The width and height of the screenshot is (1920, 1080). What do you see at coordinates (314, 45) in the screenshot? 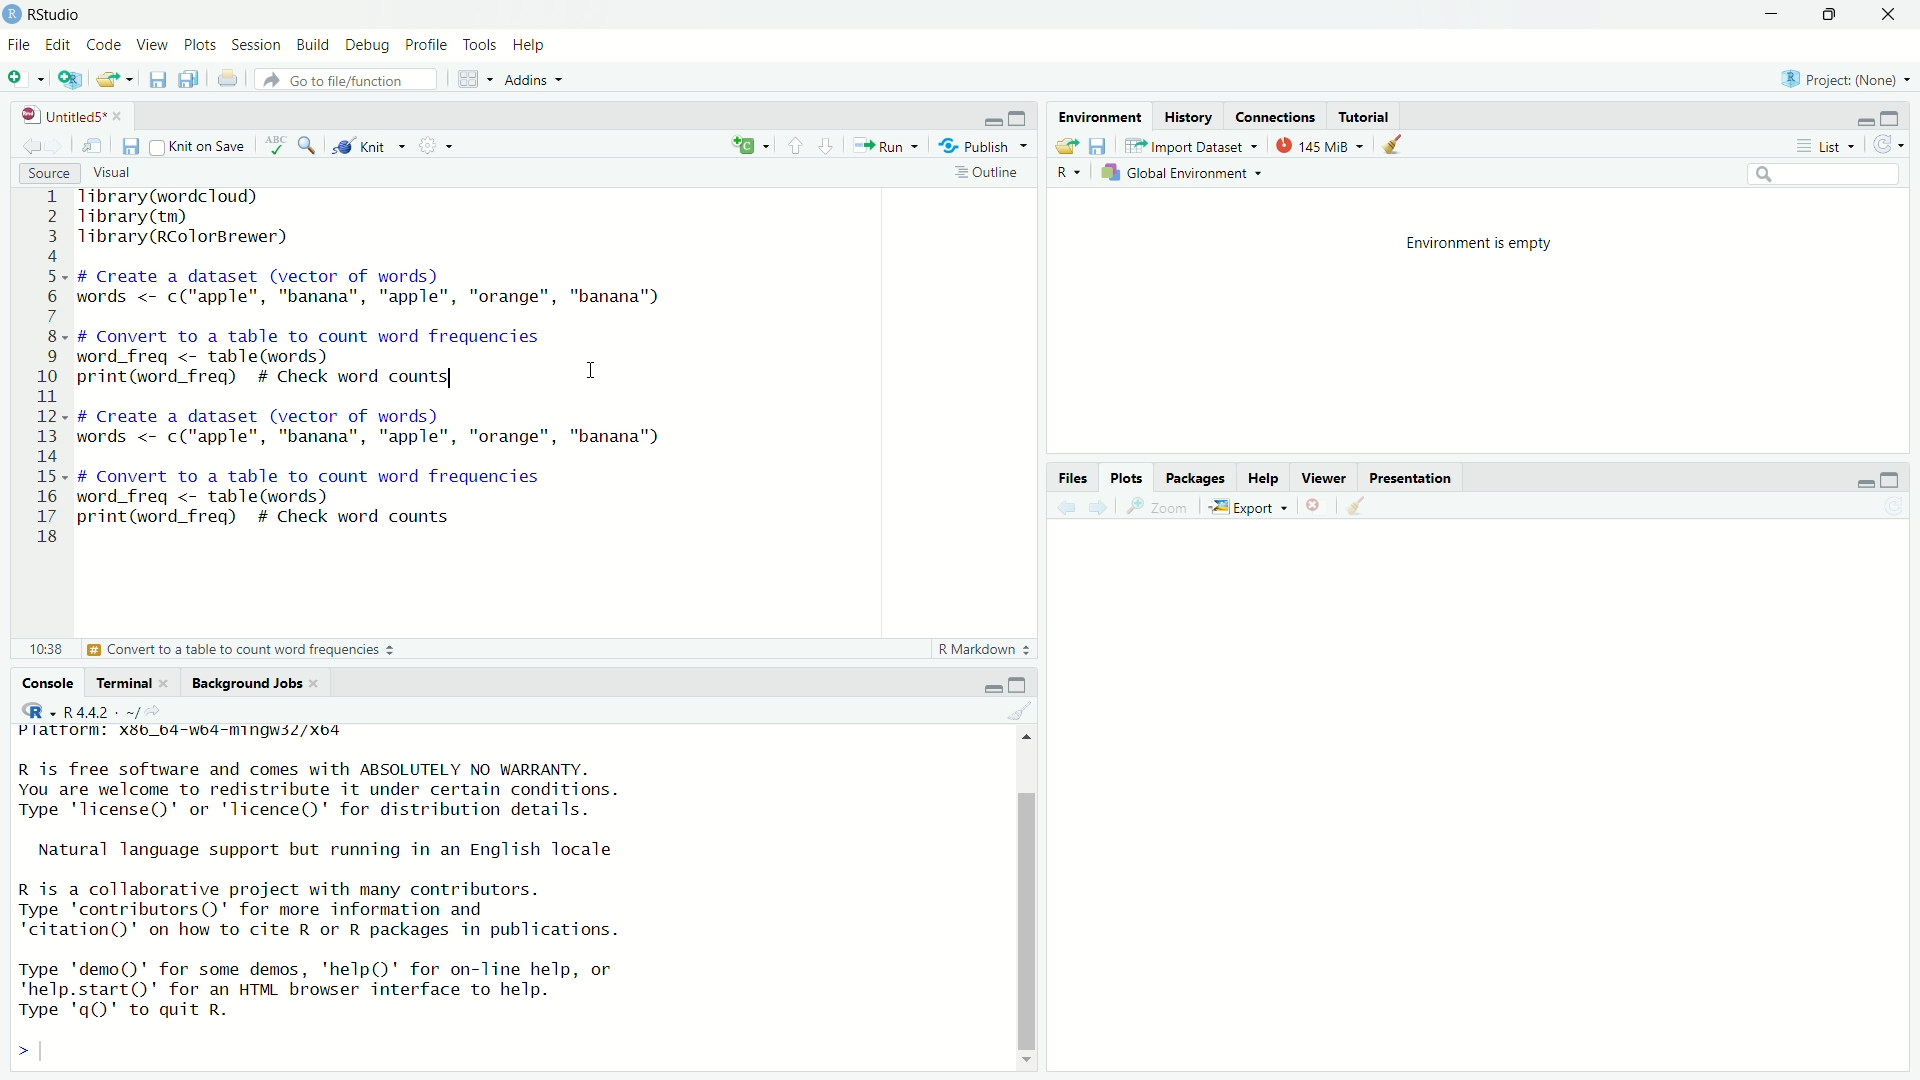
I see `Build` at bounding box center [314, 45].